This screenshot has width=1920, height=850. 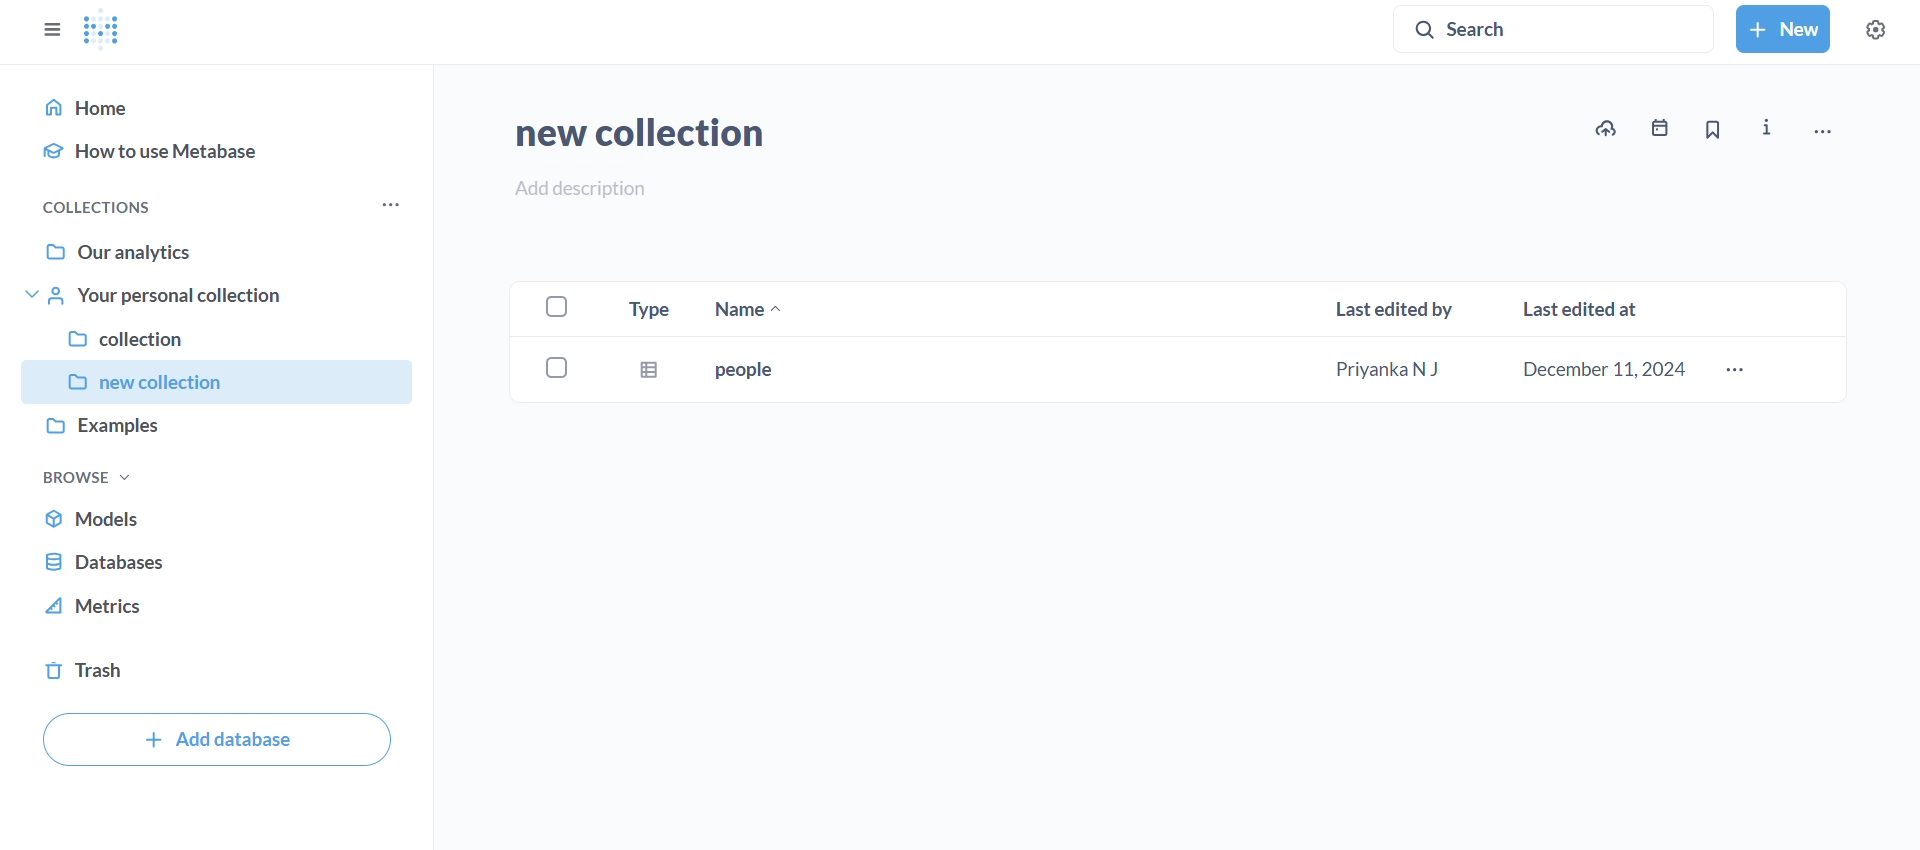 What do you see at coordinates (220, 612) in the screenshot?
I see `metrics` at bounding box center [220, 612].